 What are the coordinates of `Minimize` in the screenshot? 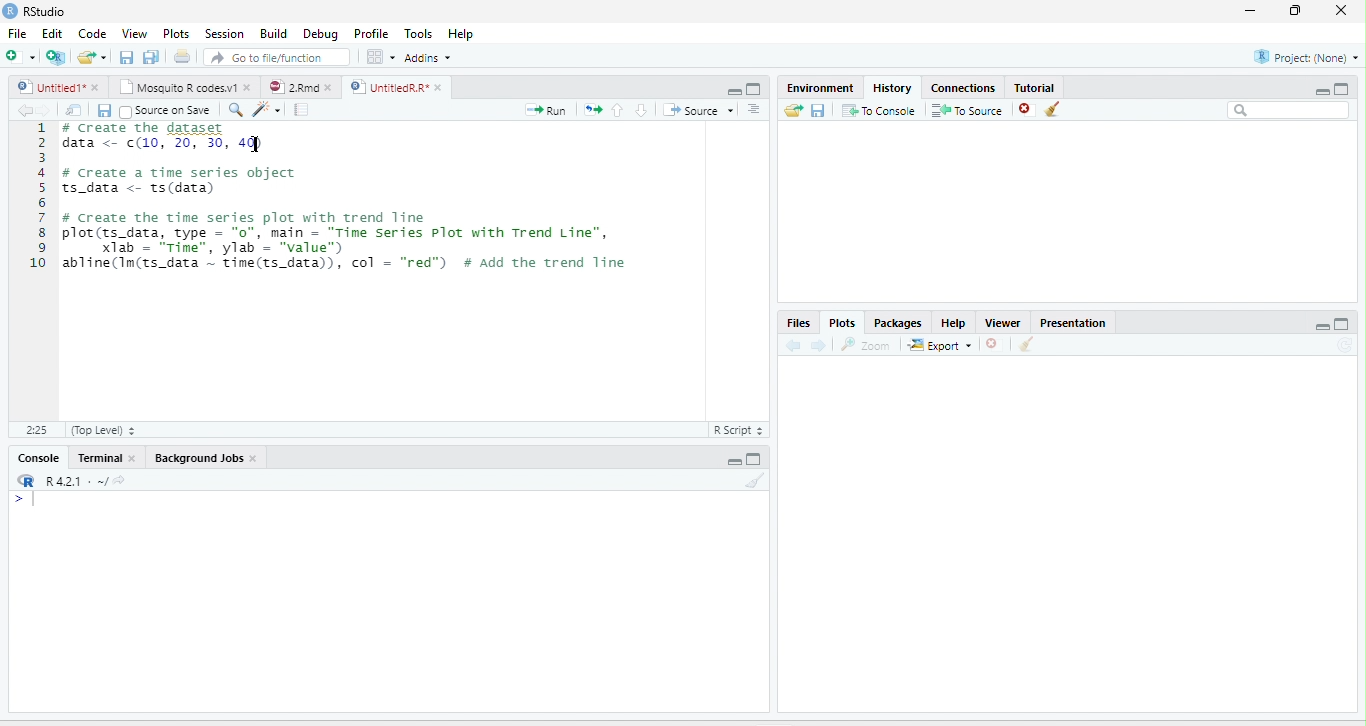 It's located at (733, 92).